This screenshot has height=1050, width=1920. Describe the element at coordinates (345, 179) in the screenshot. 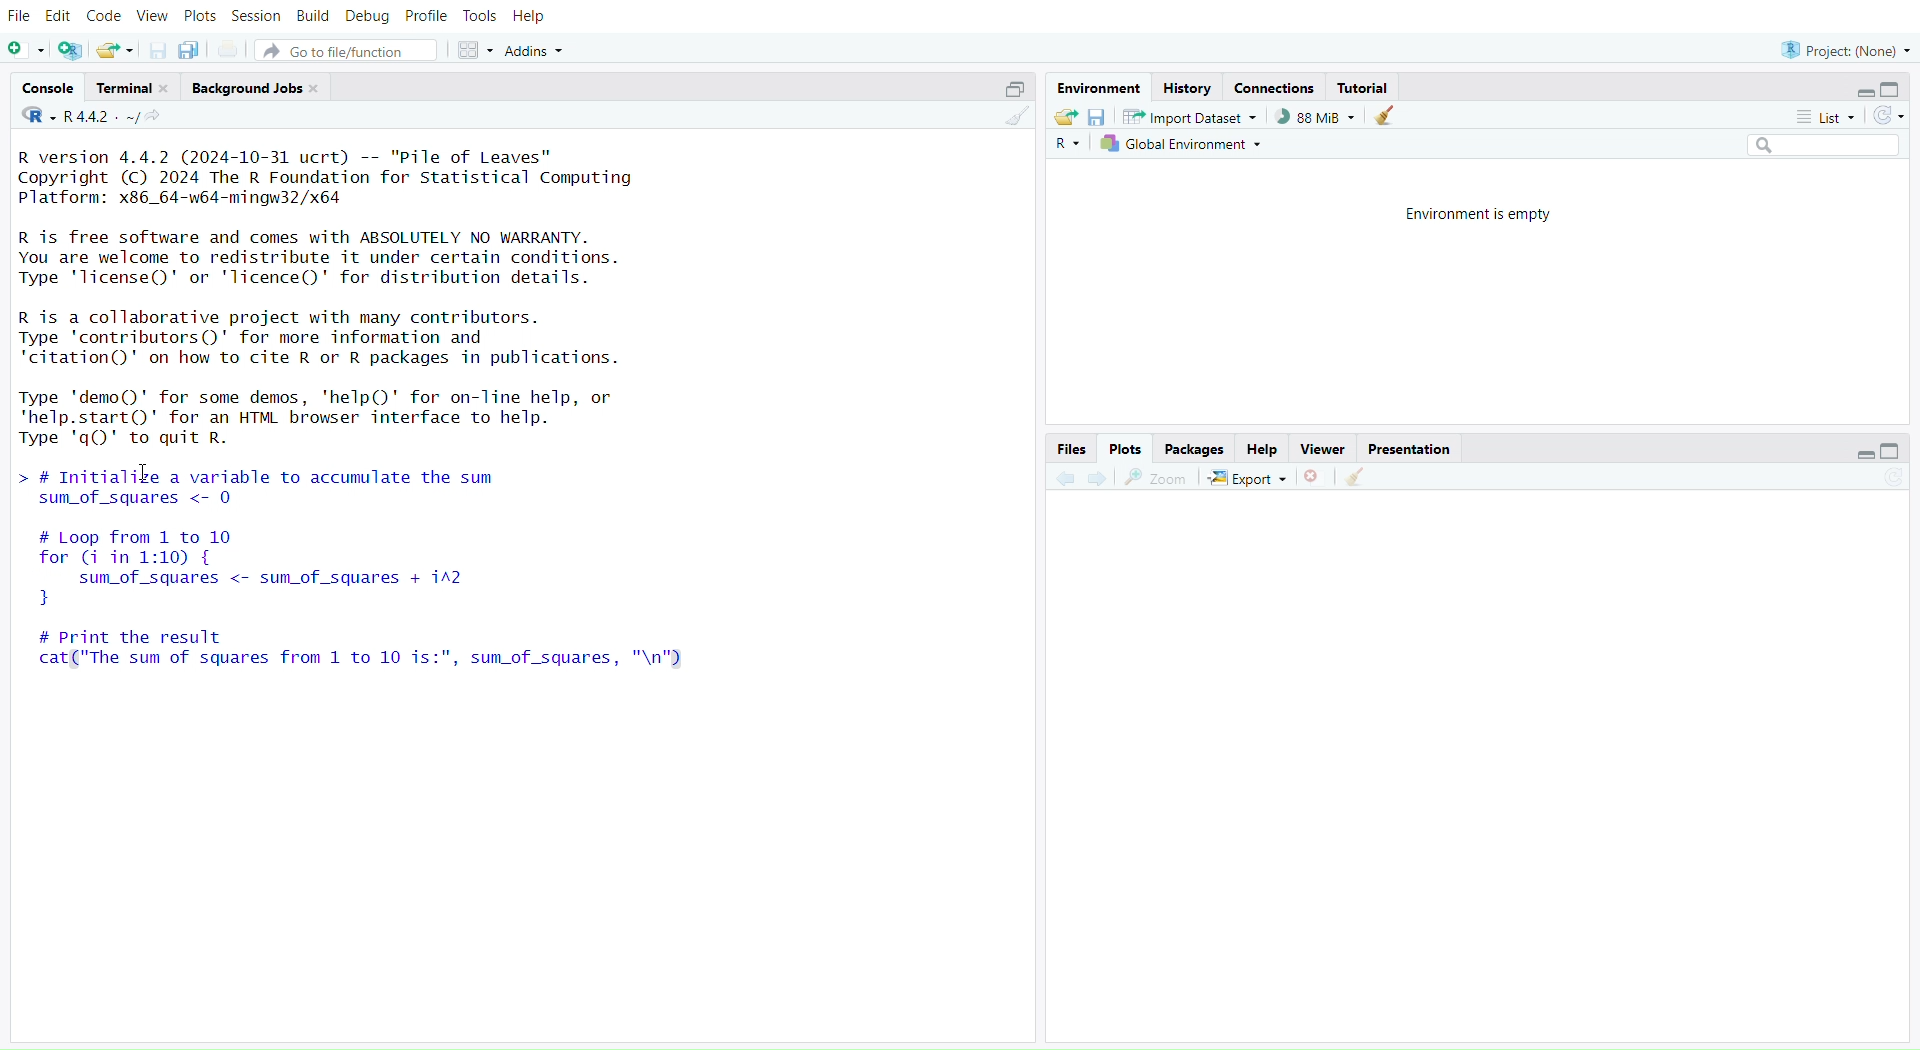

I see `R version 4.4.2 (2024-10-31 ucrt) -- "Pile of Leaves"
Copyright (C) 2024 The R Foundation for Statistical Computing
Platform: x86_64-w64-mingw32/x64` at that location.